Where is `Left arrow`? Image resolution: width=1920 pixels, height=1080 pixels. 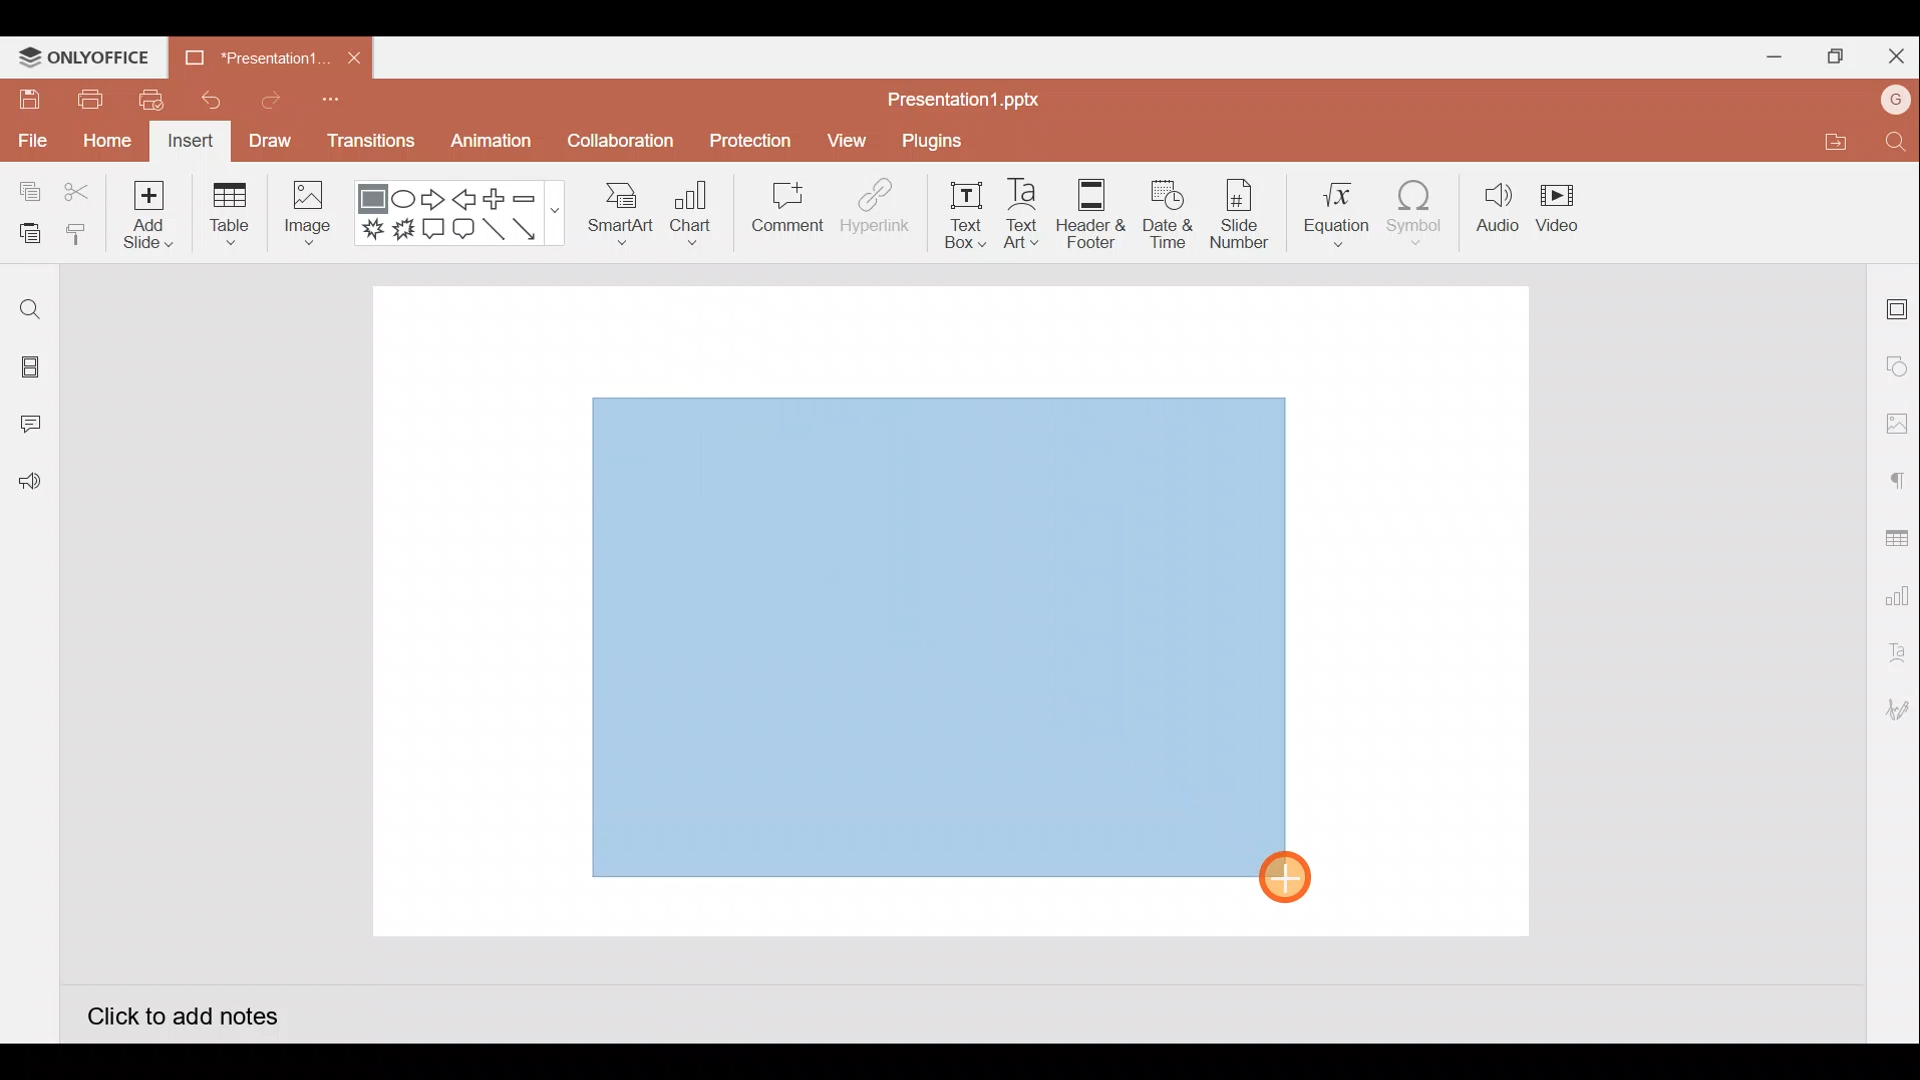 Left arrow is located at coordinates (466, 199).